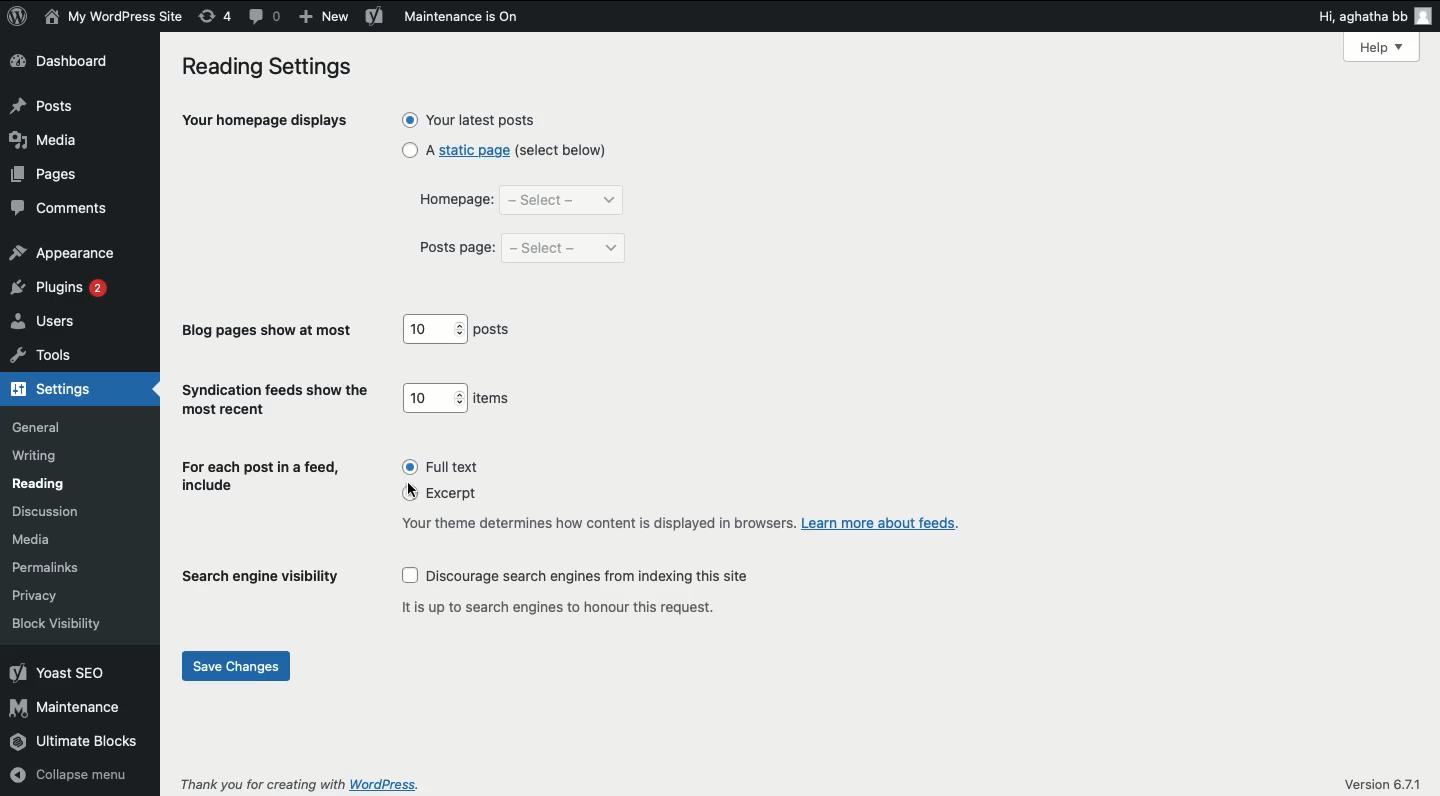  Describe the element at coordinates (469, 120) in the screenshot. I see `your latest posts` at that location.